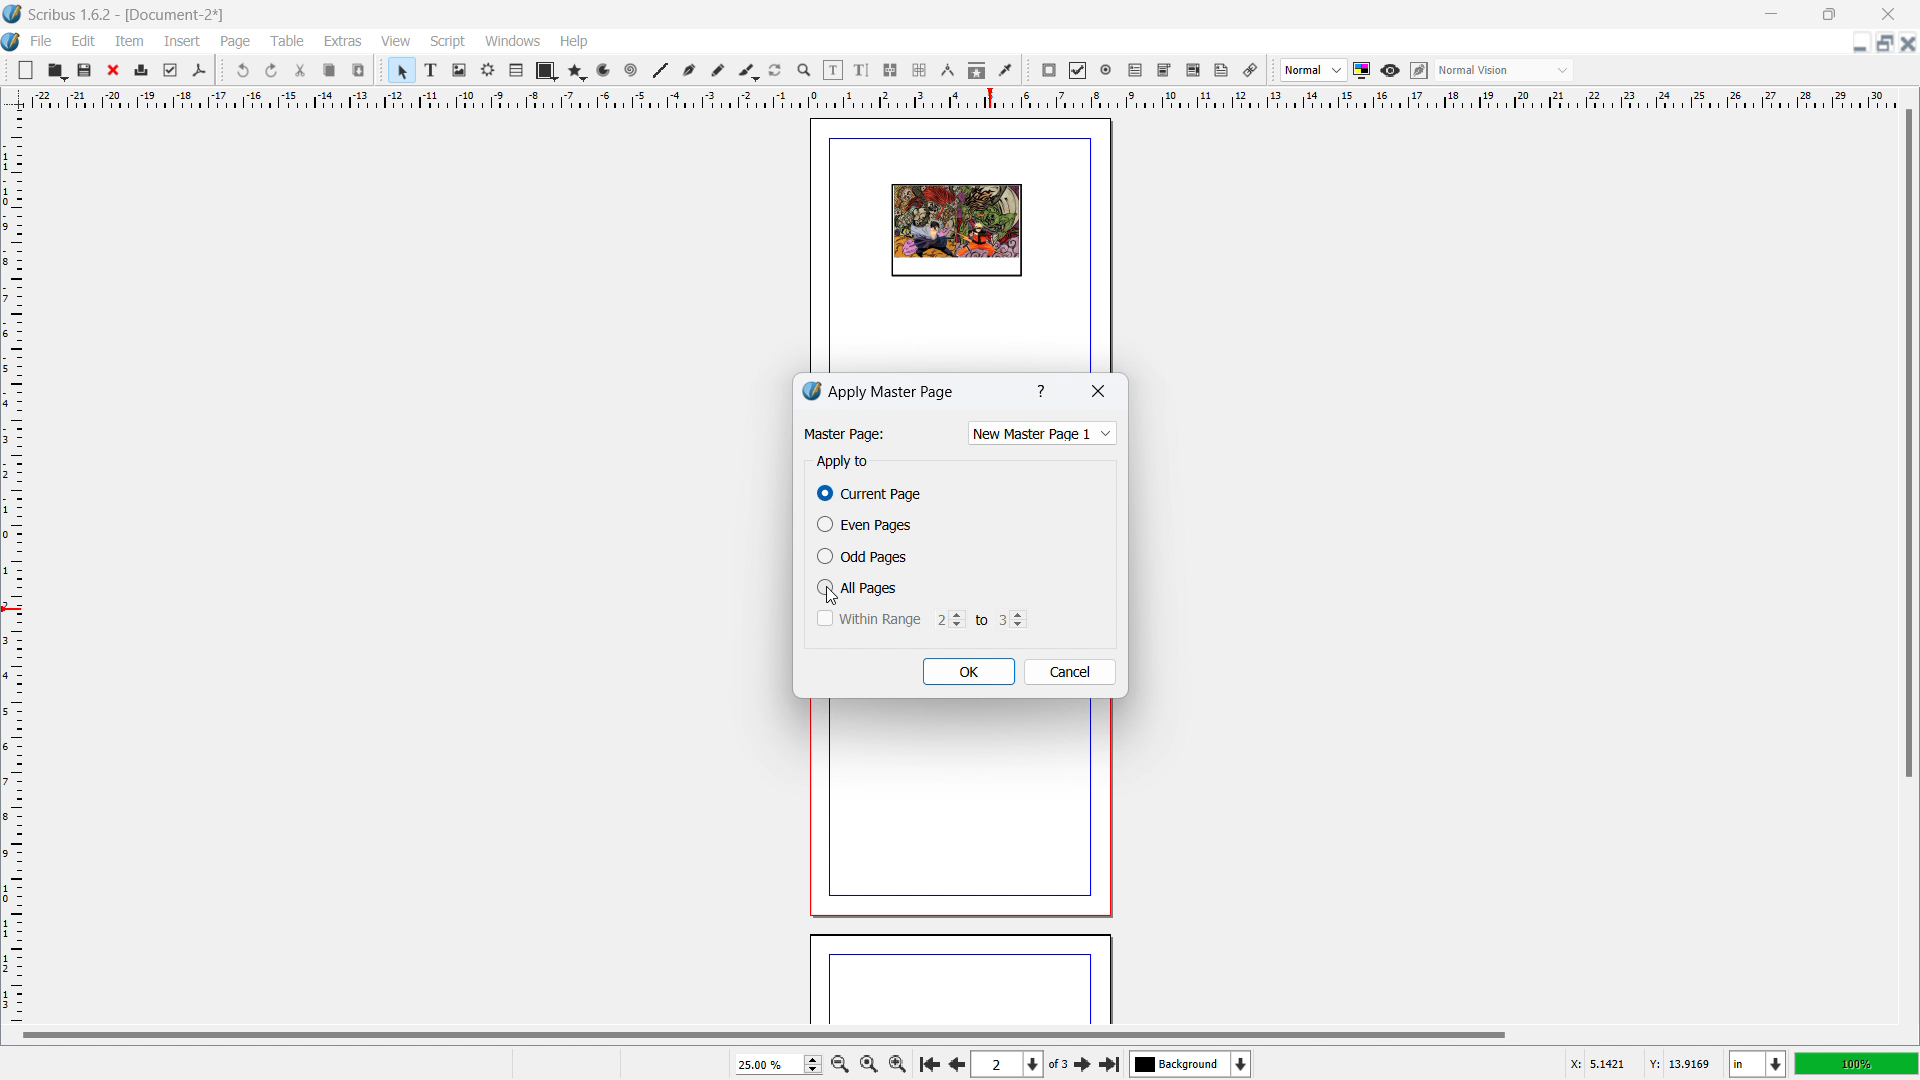  What do you see at coordinates (893, 391) in the screenshot?
I see `apply master page` at bounding box center [893, 391].